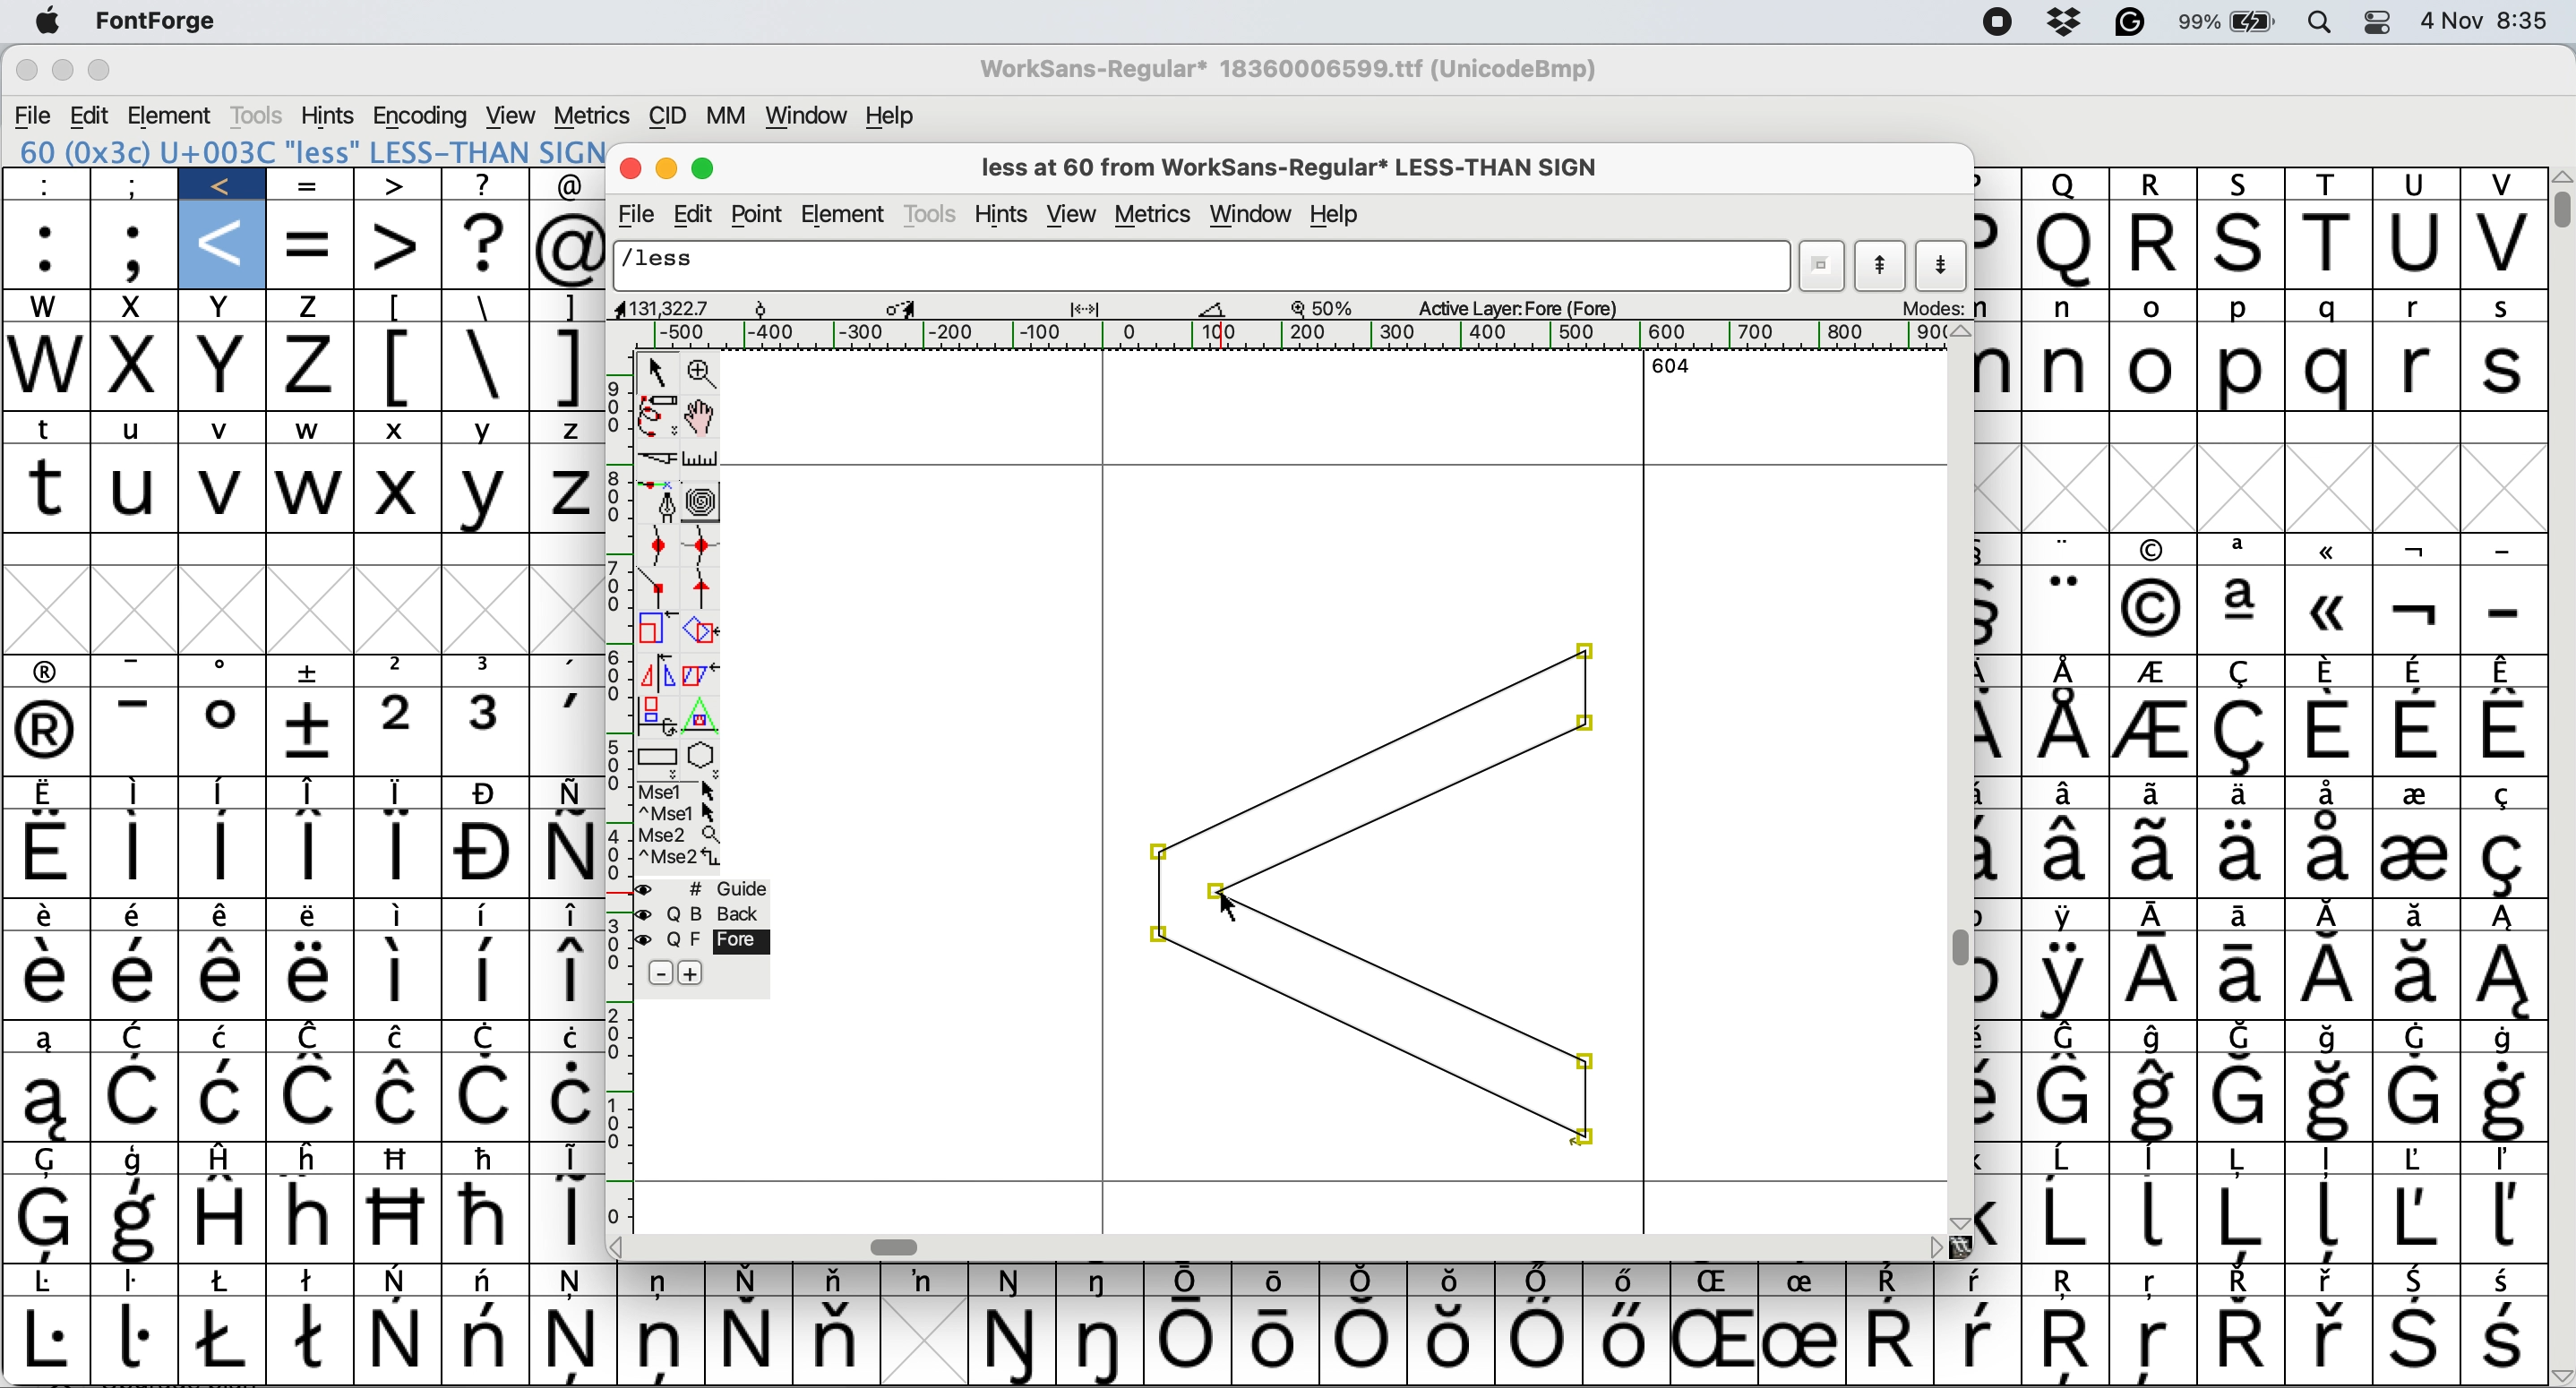 The height and width of the screenshot is (1388, 2576). Describe the element at coordinates (487, 364) in the screenshot. I see `\` at that location.